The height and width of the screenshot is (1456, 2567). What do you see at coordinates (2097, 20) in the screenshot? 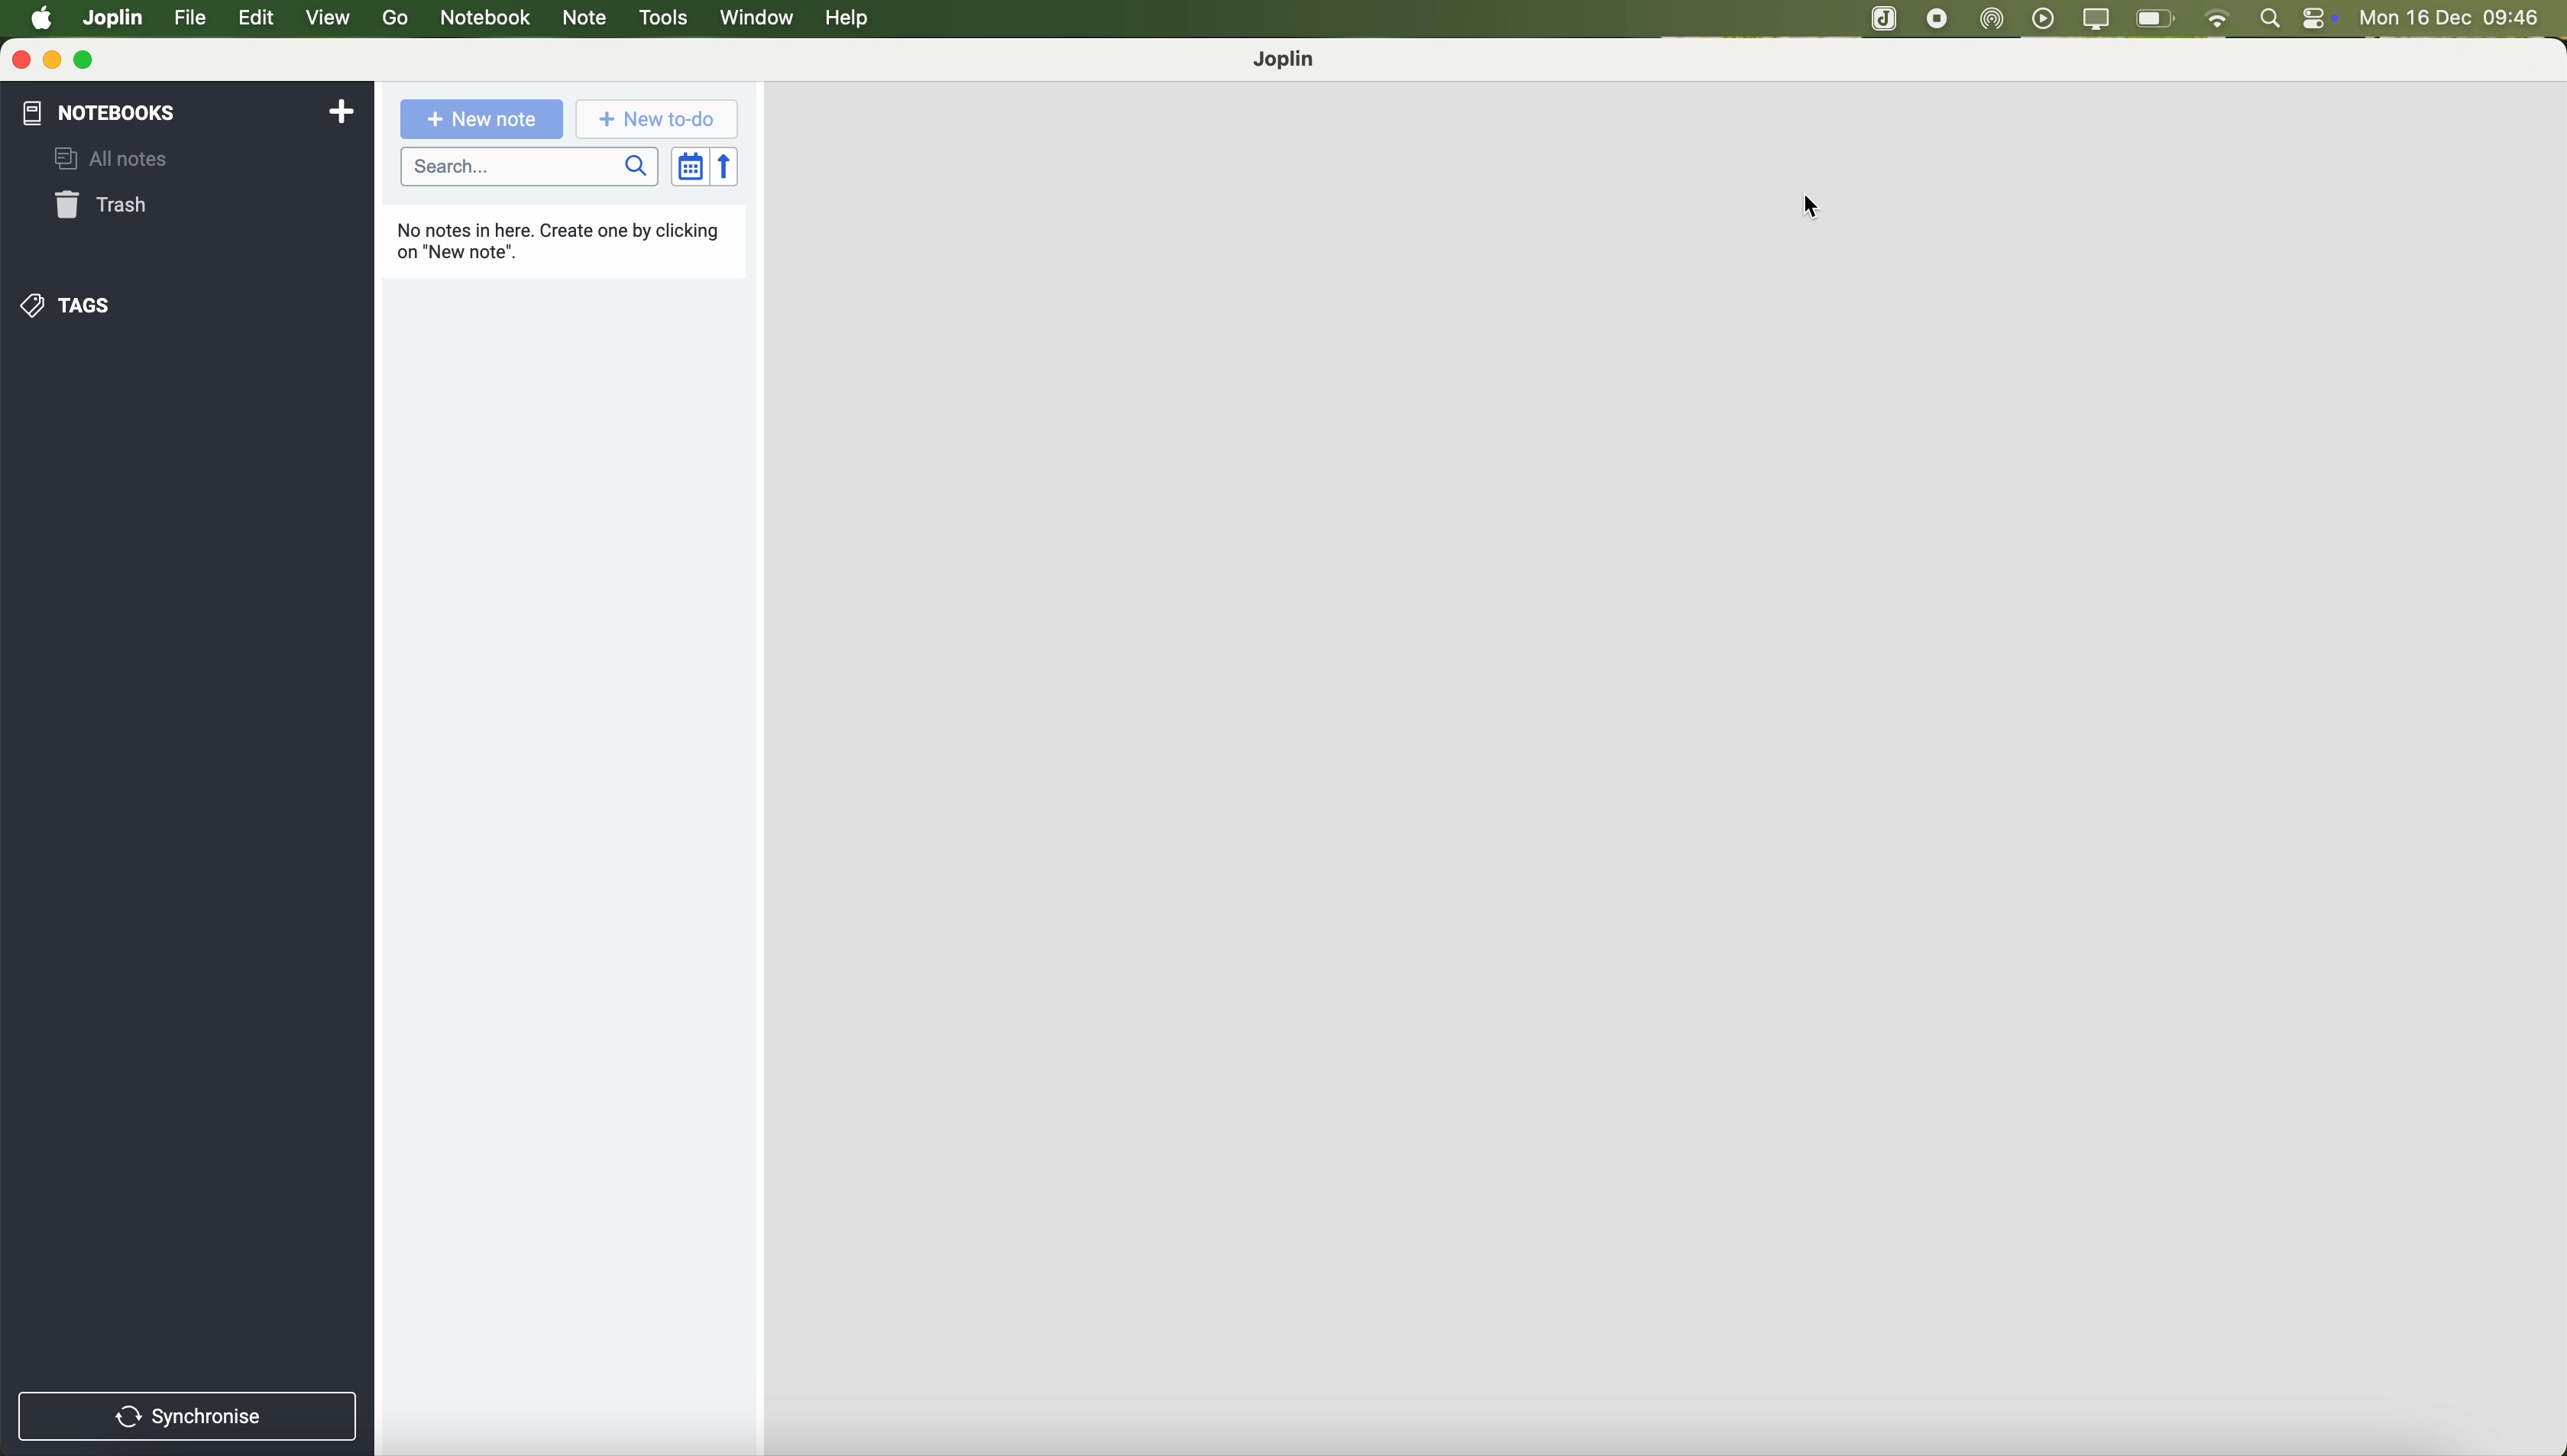
I see `screen` at bounding box center [2097, 20].